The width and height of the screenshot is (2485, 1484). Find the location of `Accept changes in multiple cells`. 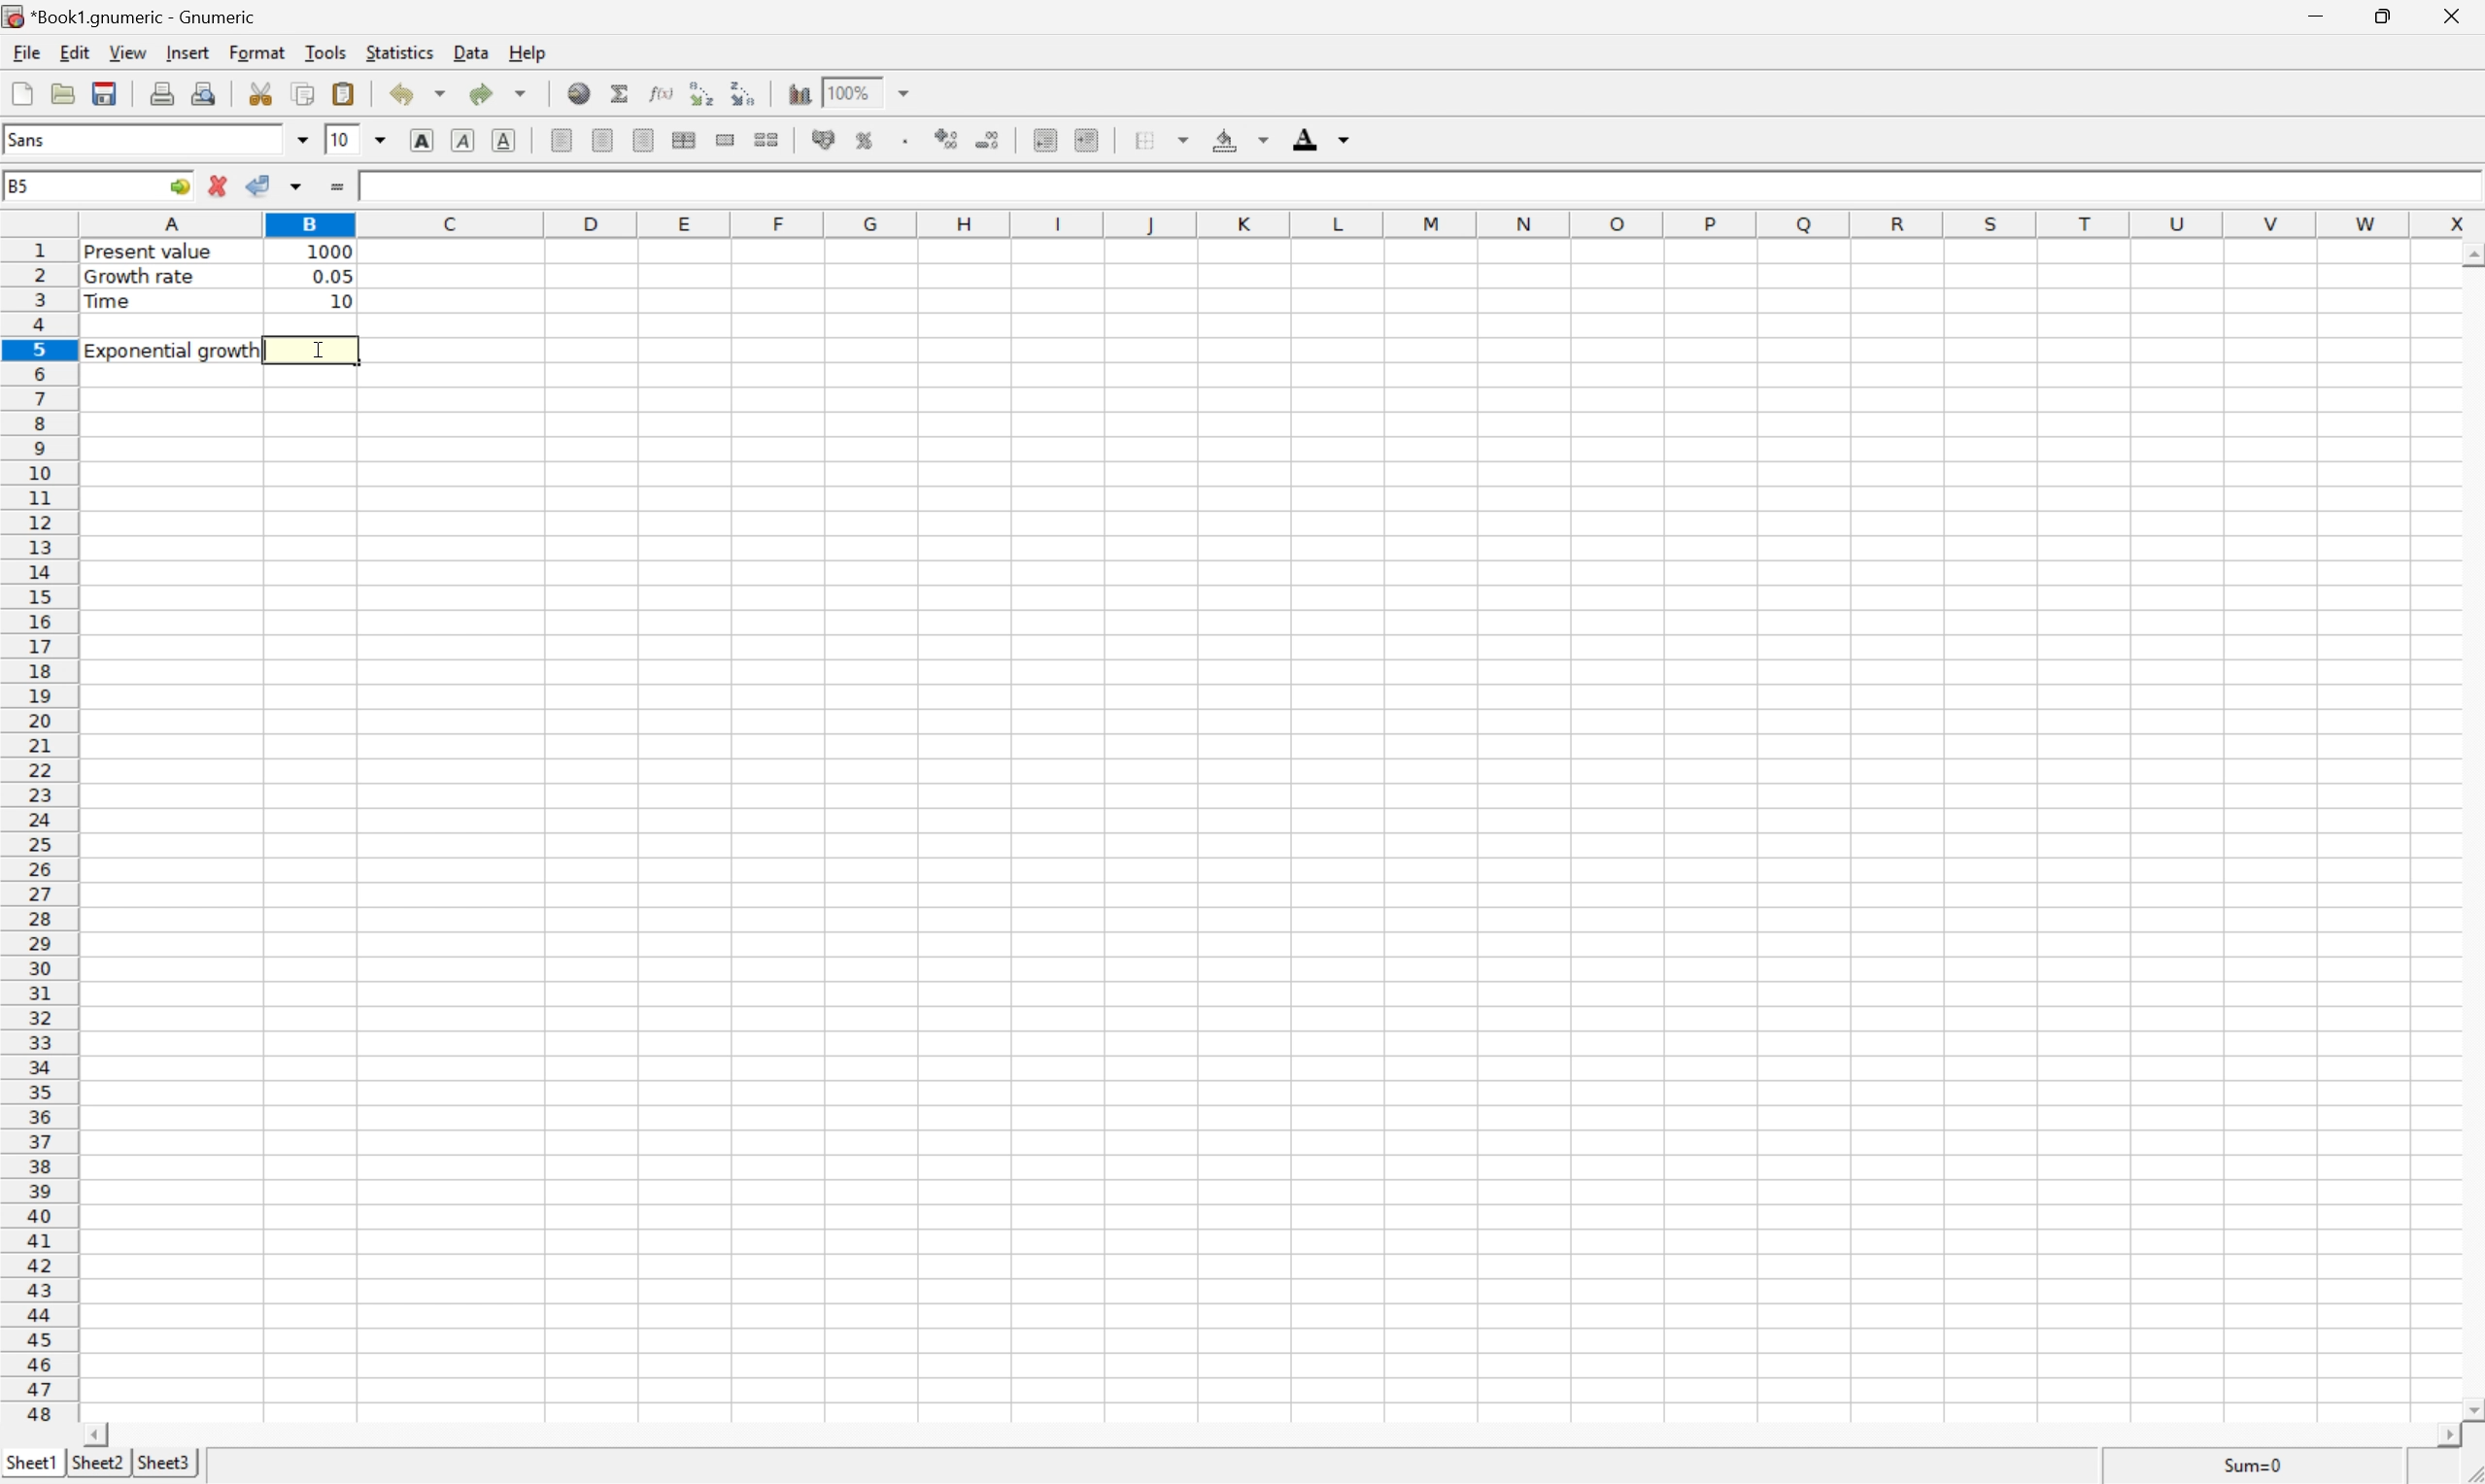

Accept changes in multiple cells is located at coordinates (295, 186).